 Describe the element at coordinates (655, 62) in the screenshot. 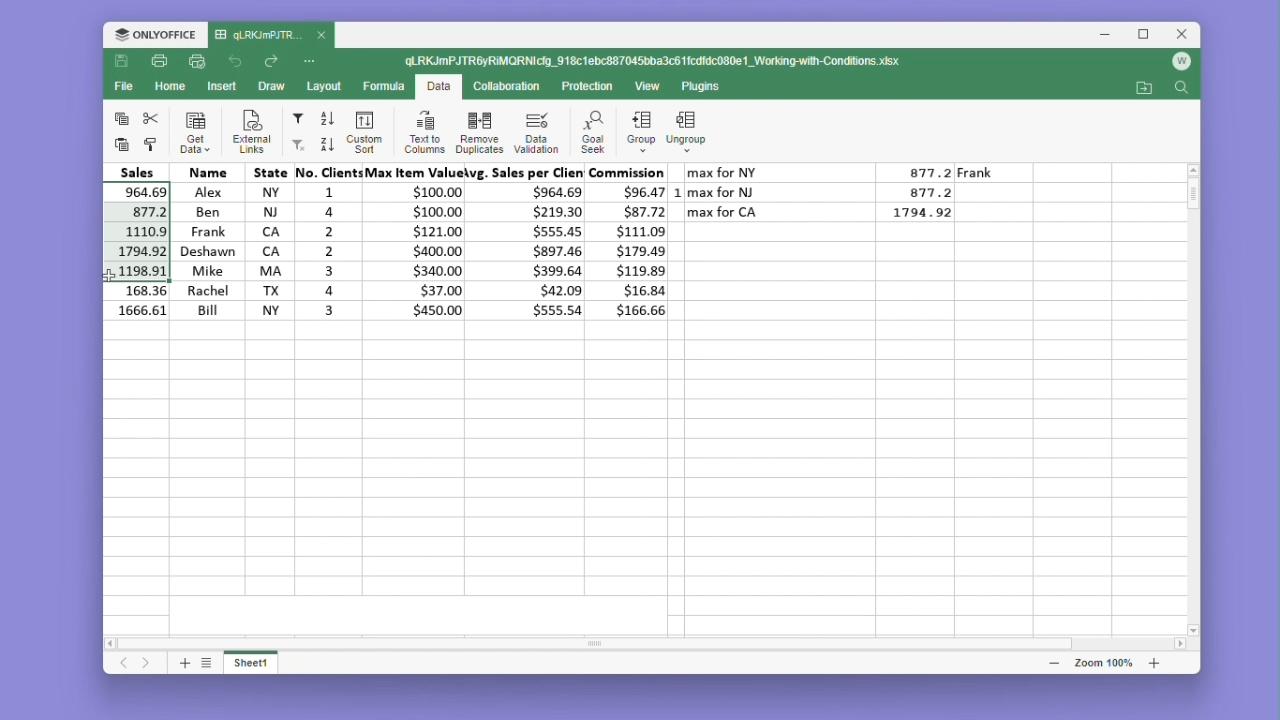

I see `File name` at that location.